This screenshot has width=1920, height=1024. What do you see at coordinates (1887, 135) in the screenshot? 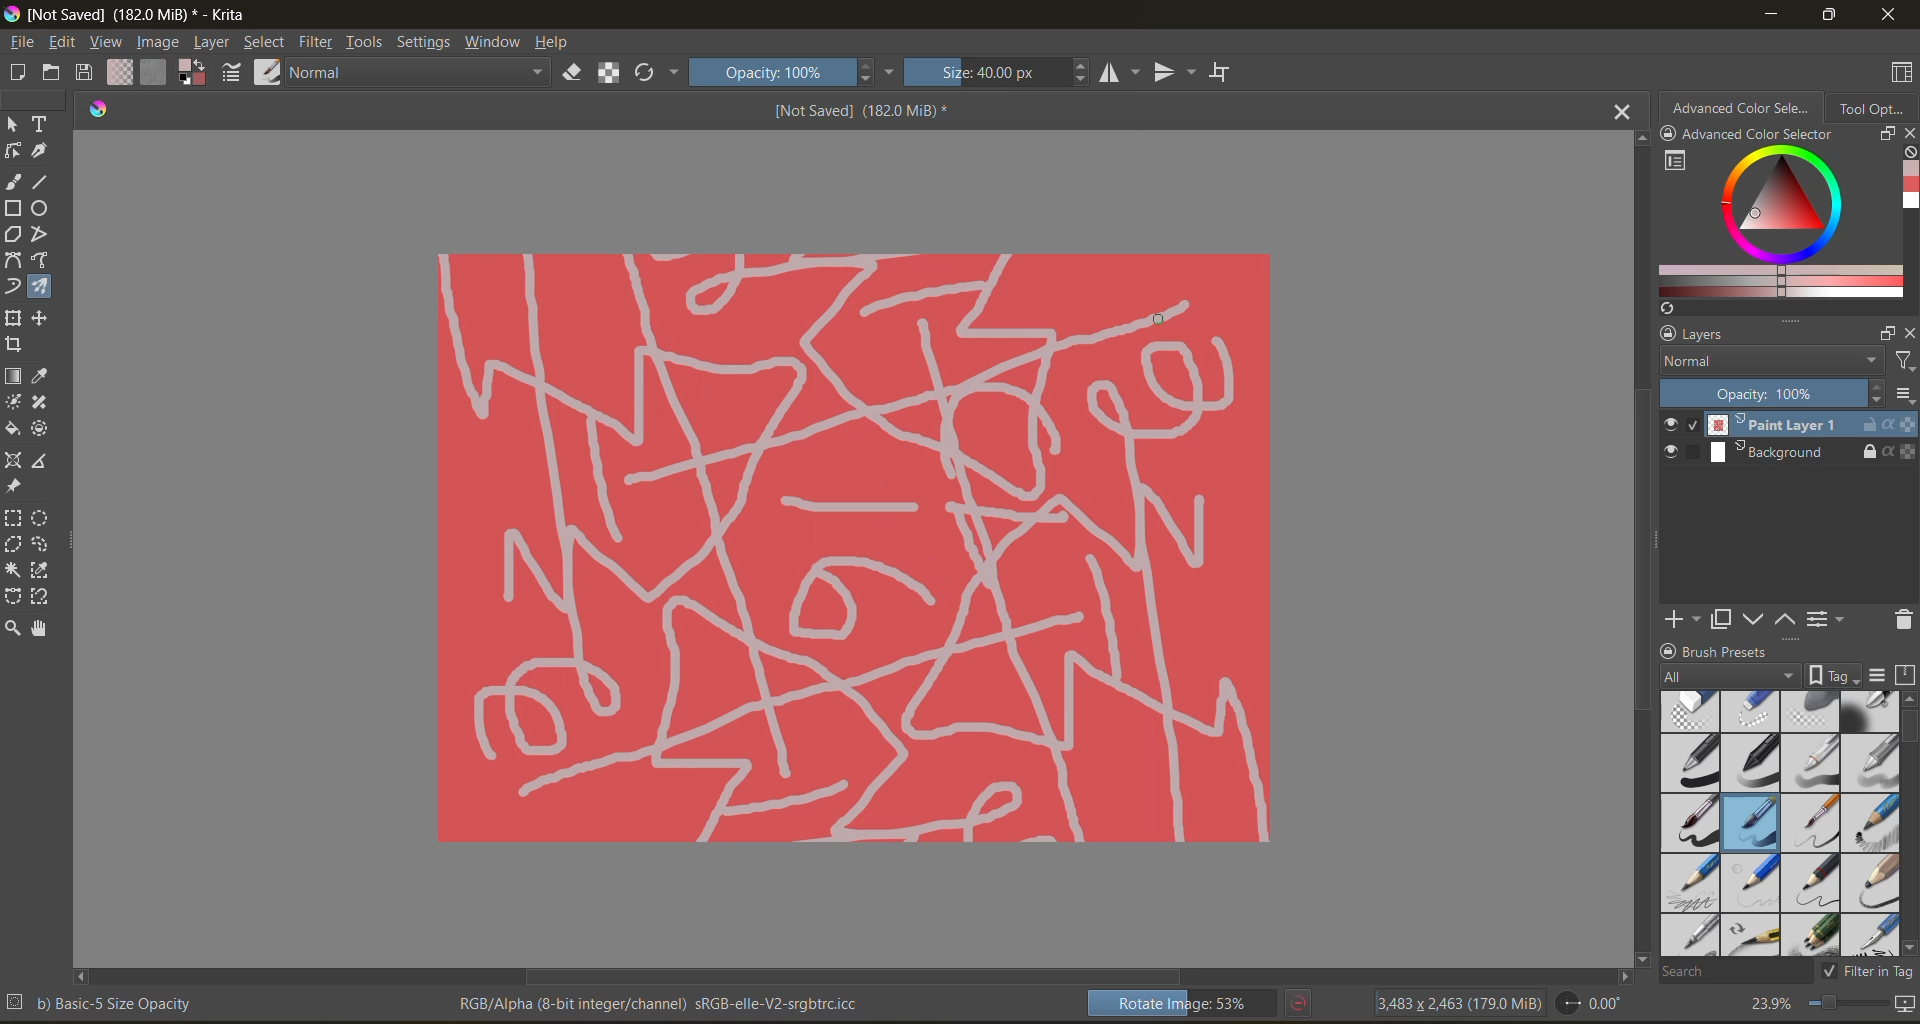
I see `float docker` at bounding box center [1887, 135].